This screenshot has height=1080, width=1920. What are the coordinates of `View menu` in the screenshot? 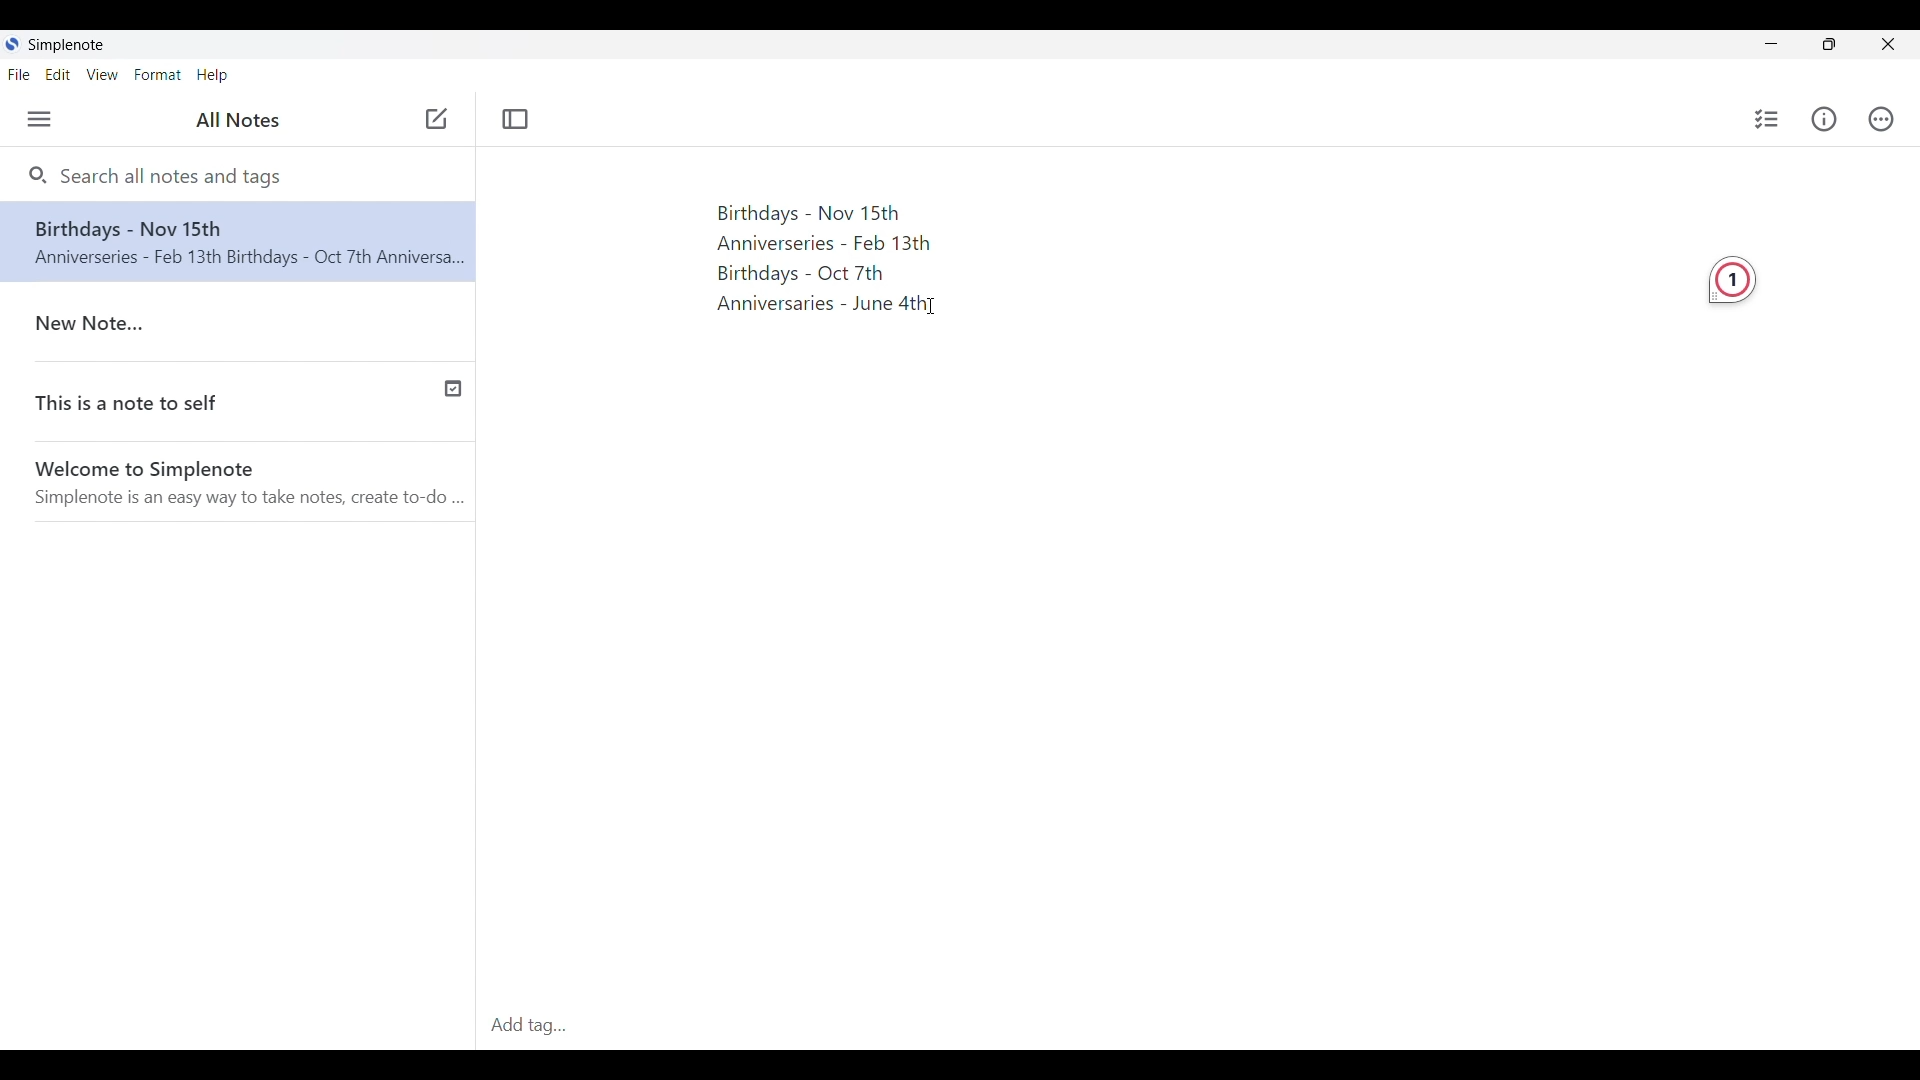 It's located at (103, 74).